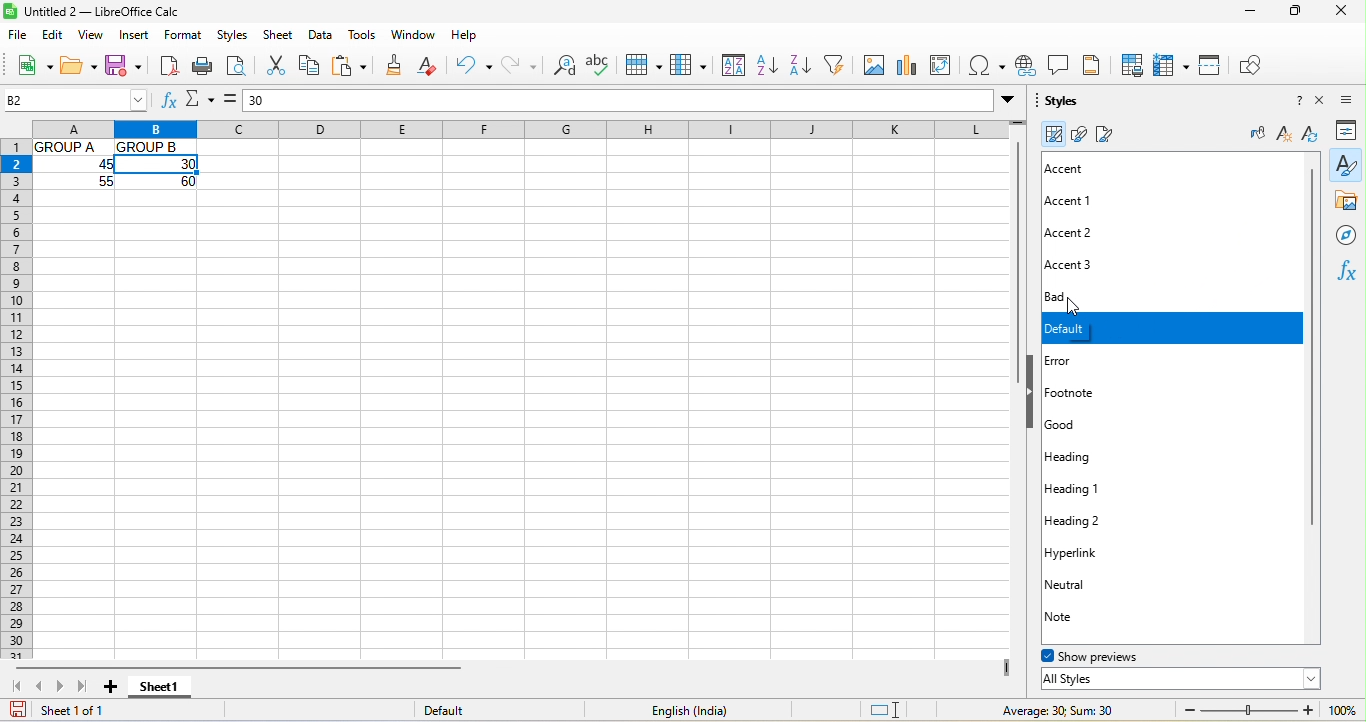  I want to click on row, so click(645, 64).